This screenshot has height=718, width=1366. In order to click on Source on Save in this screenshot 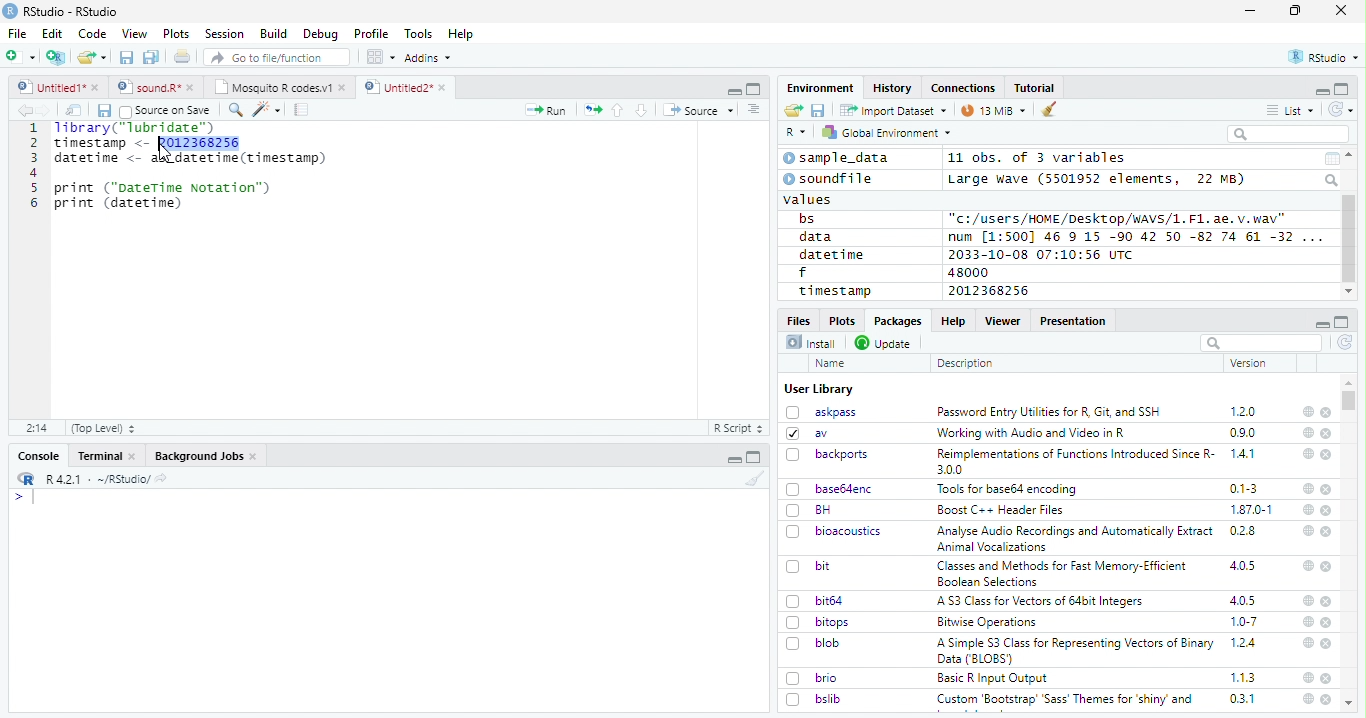, I will do `click(164, 110)`.